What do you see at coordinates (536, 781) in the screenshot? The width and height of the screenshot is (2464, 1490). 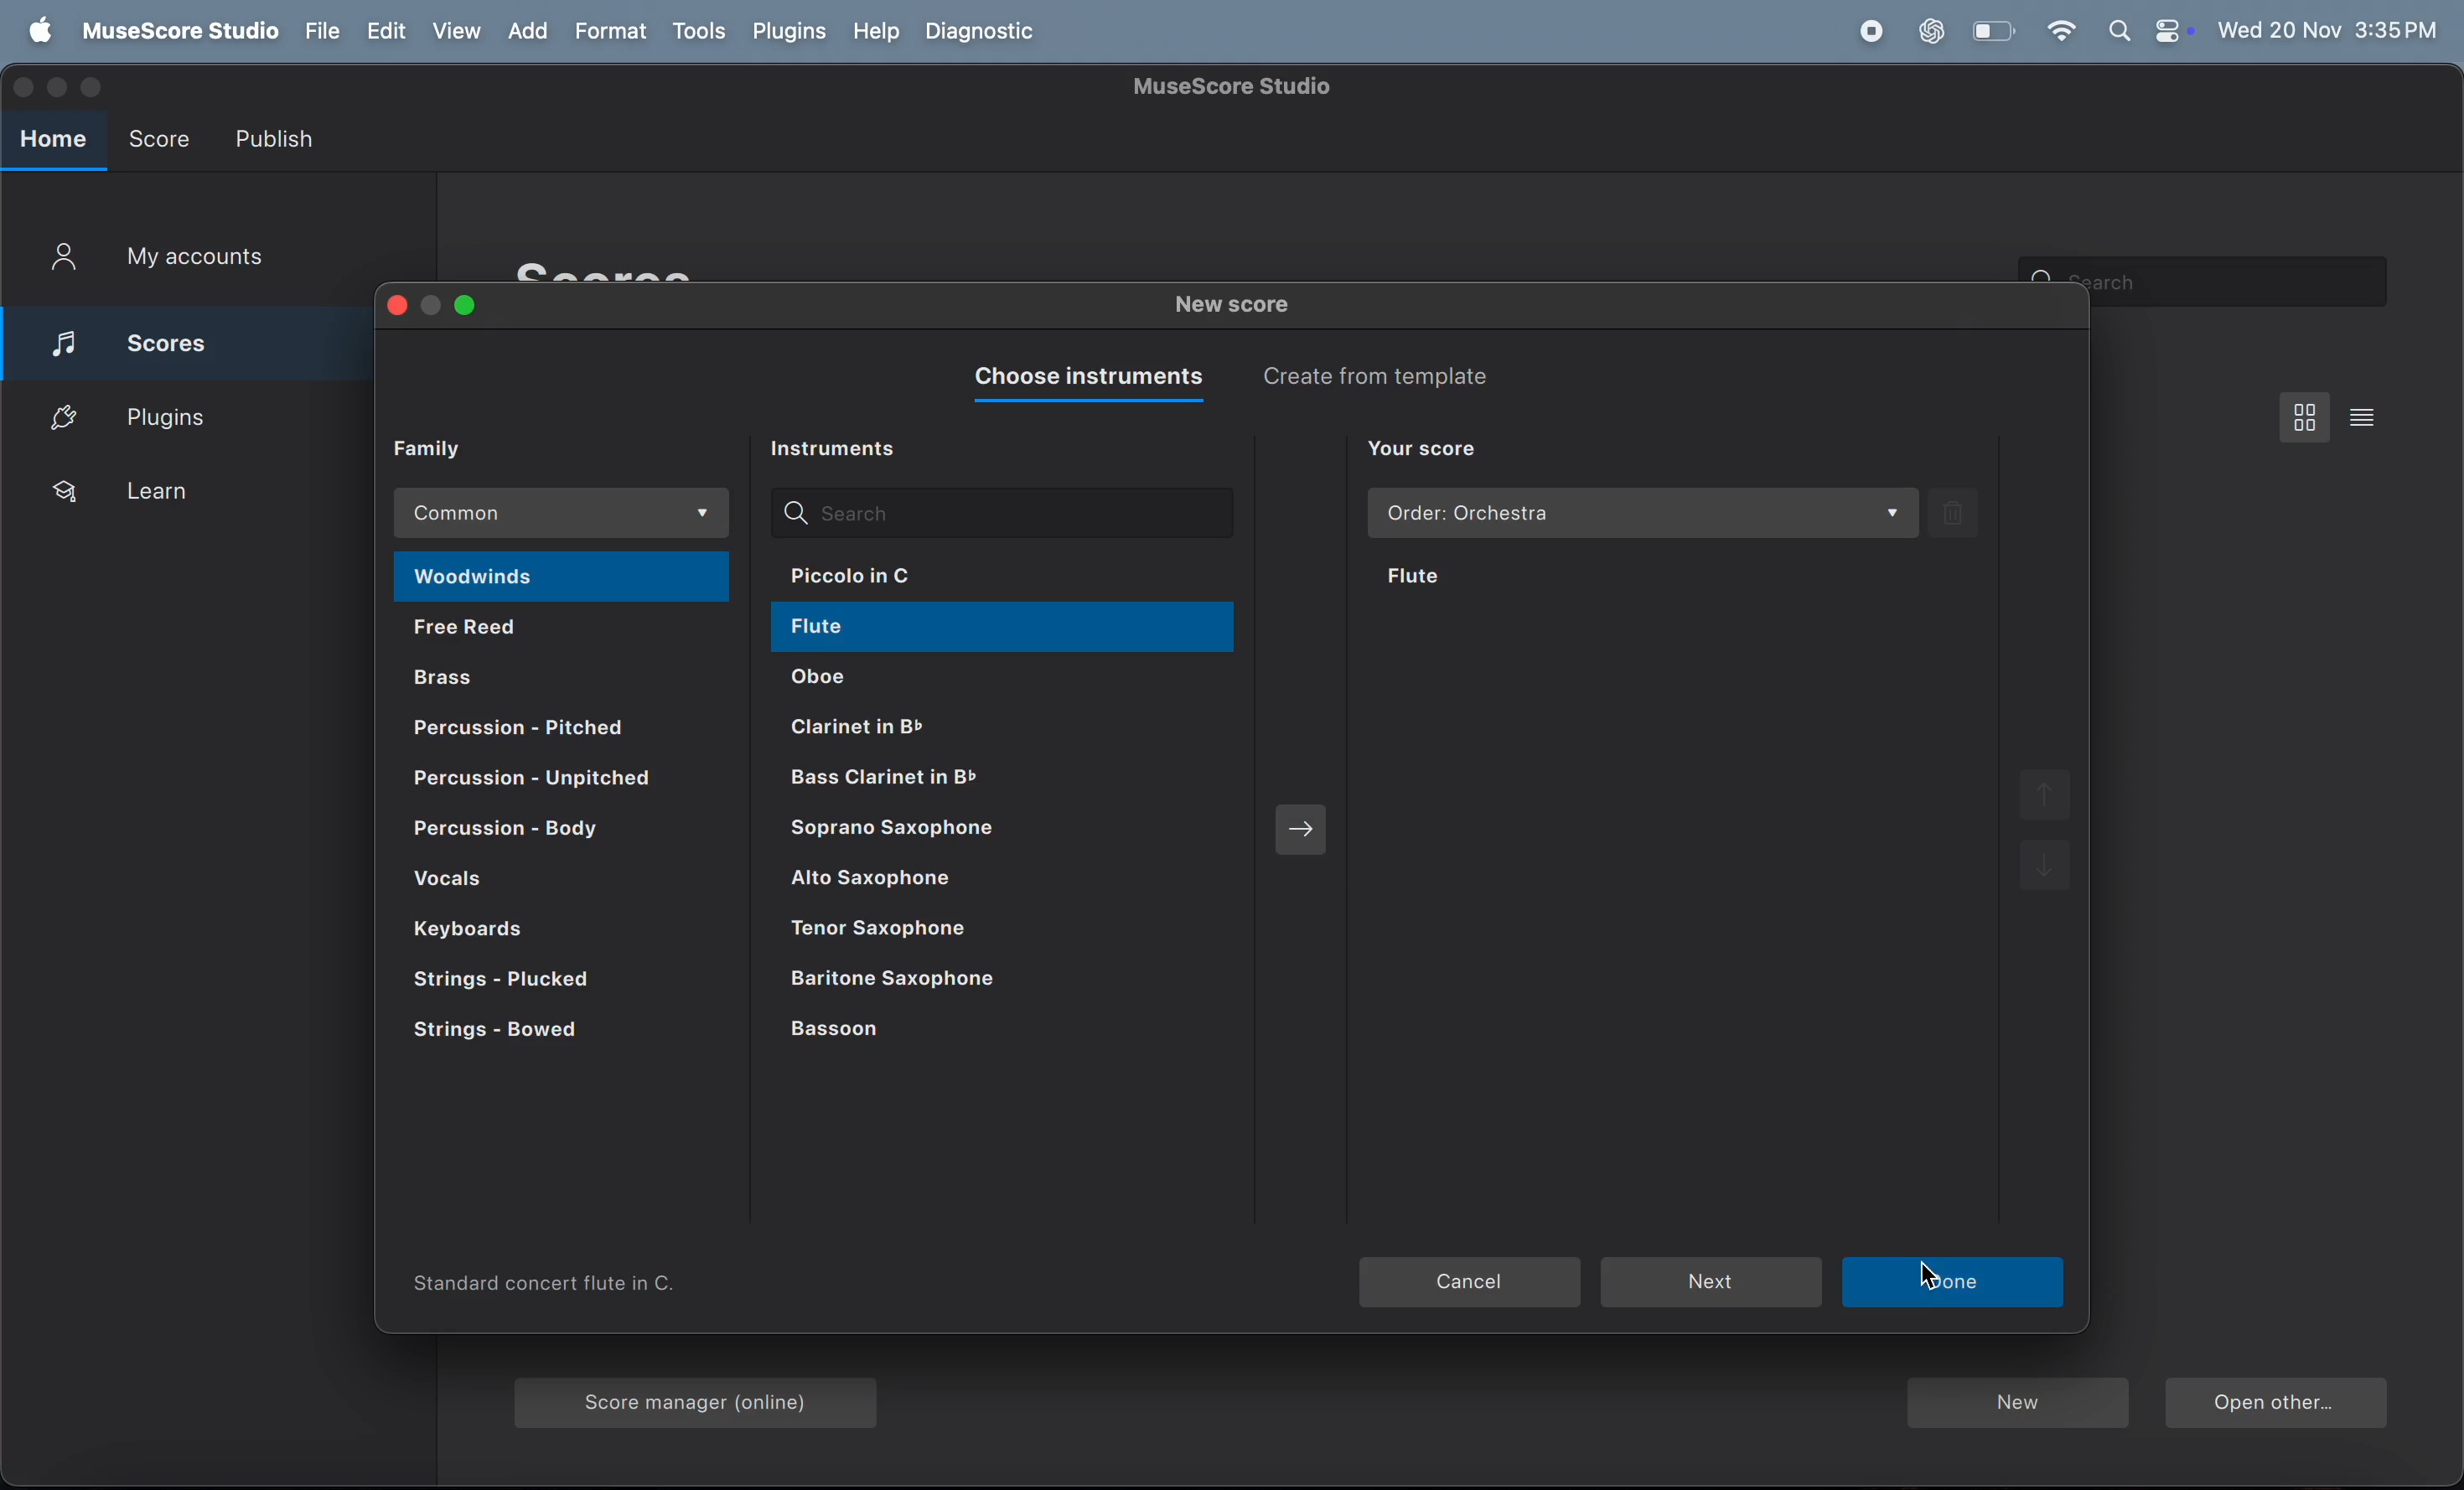 I see `percussion pitched` at bounding box center [536, 781].